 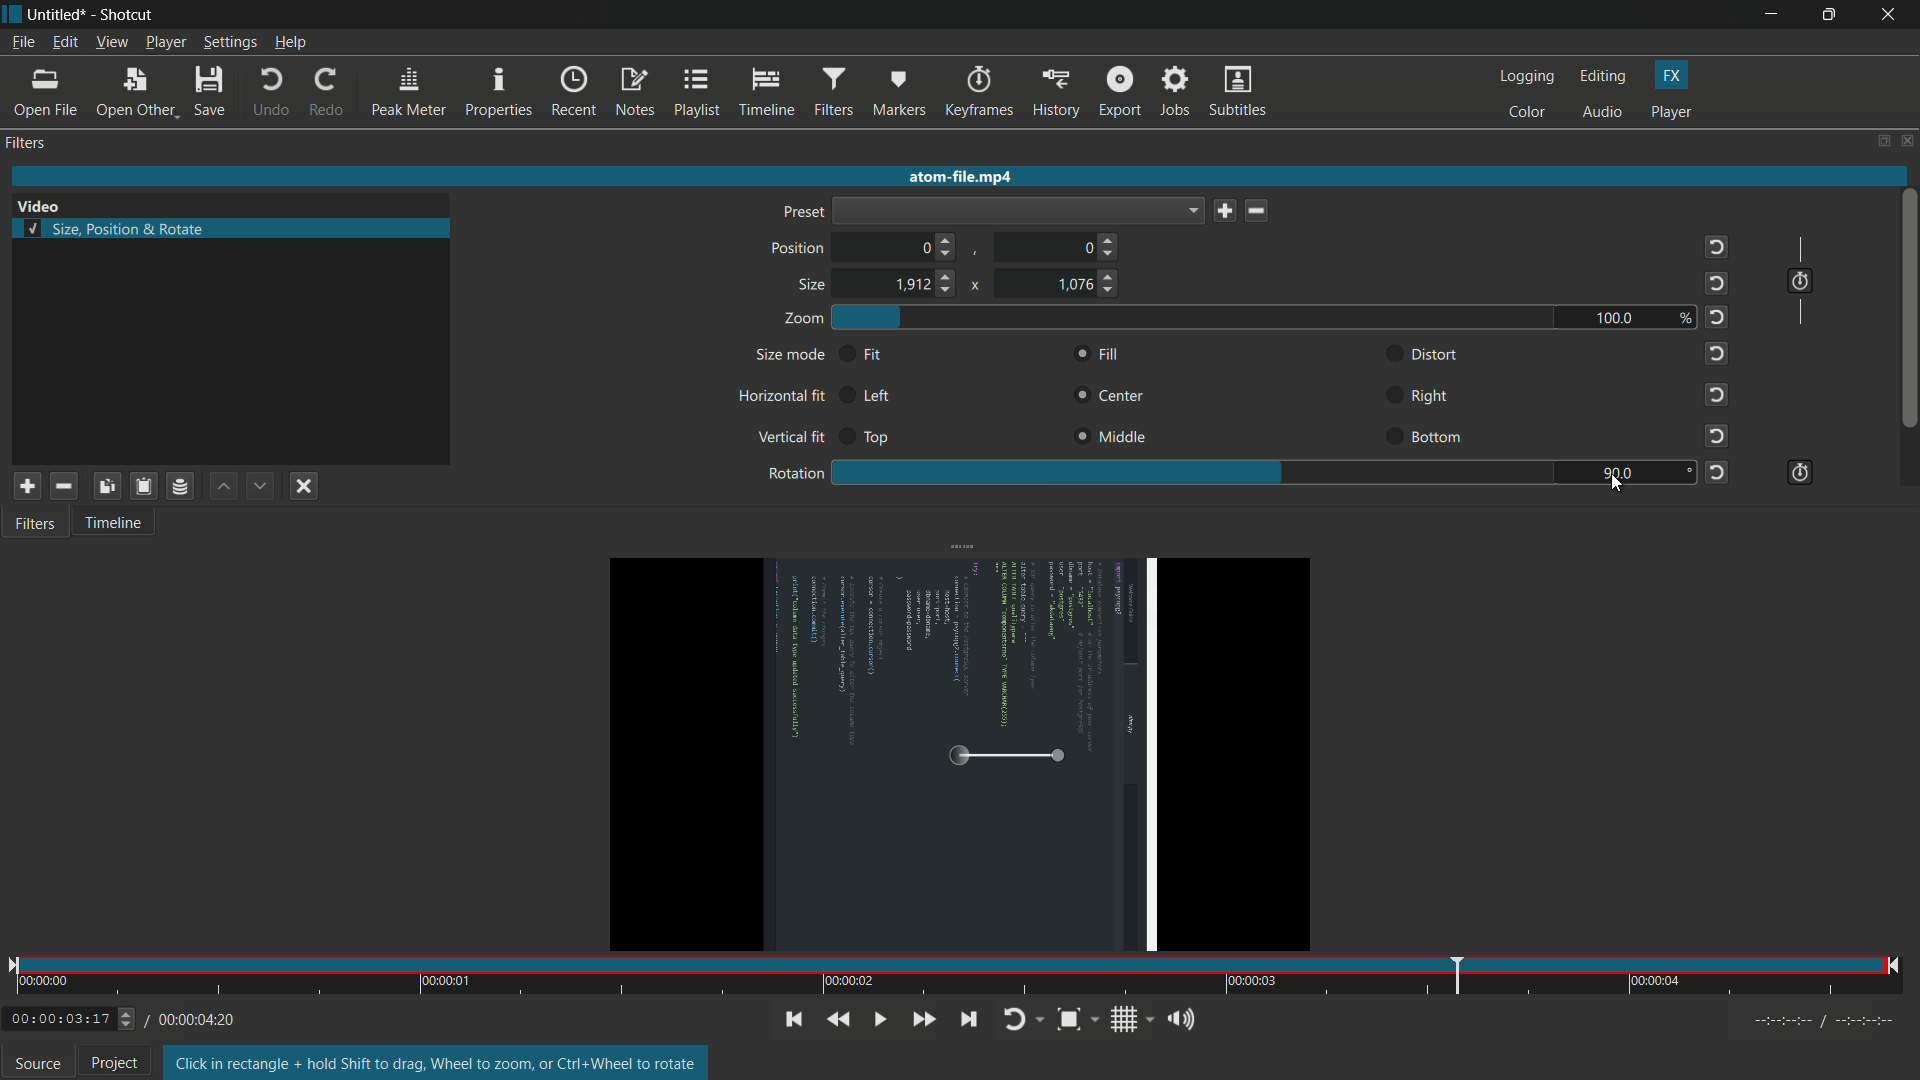 I want to click on position, so click(x=799, y=249).